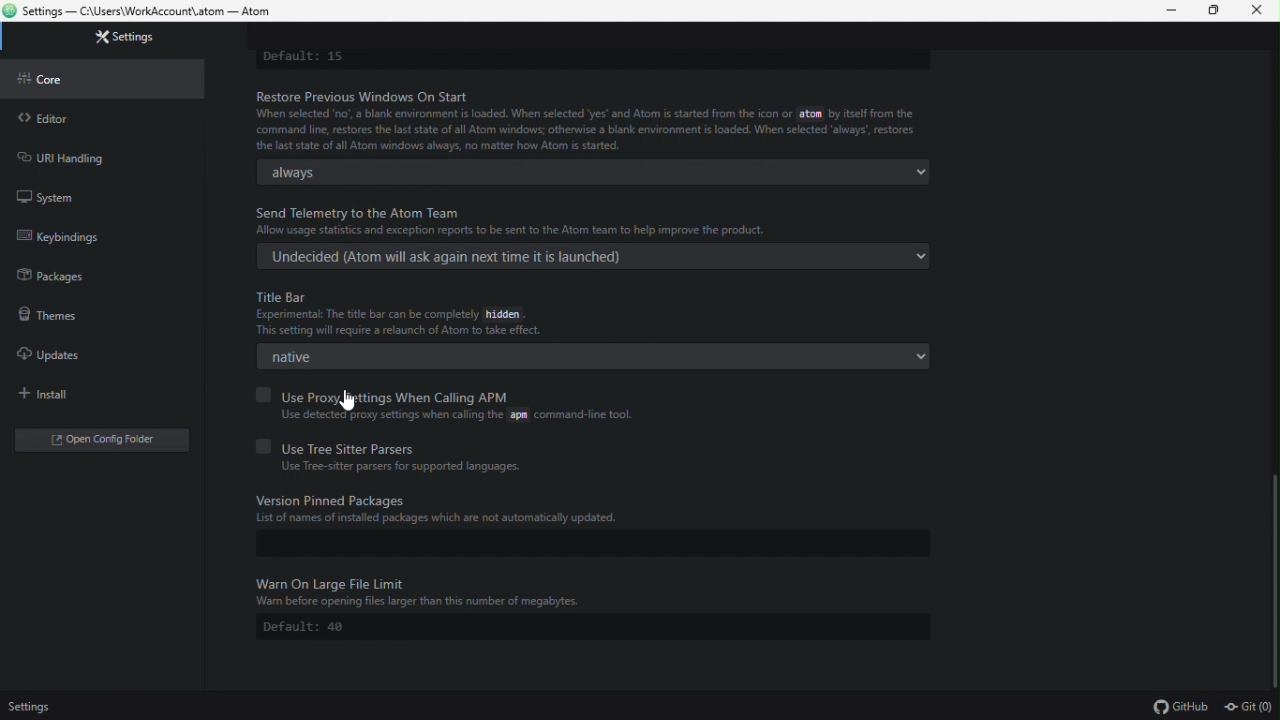  I want to click on Version Pinned Packages, so click(337, 499).